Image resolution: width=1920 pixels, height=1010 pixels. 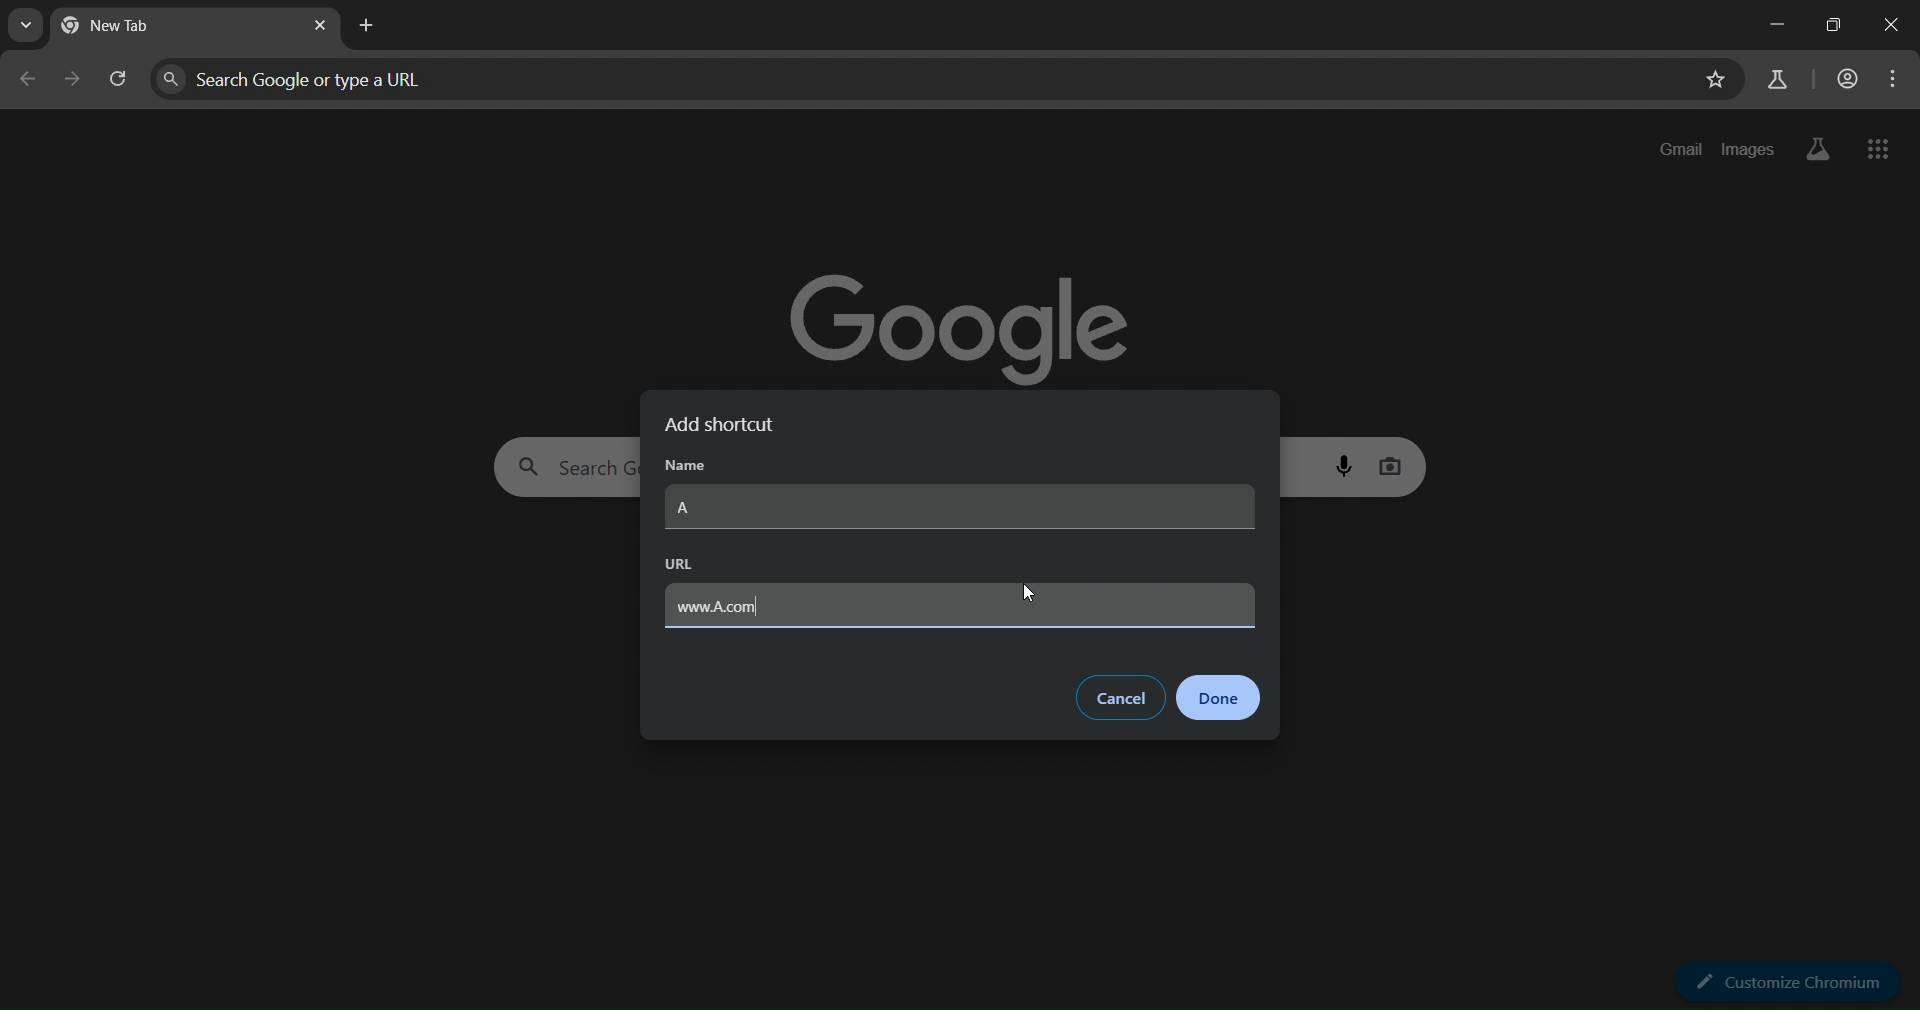 What do you see at coordinates (1121, 695) in the screenshot?
I see `cancel` at bounding box center [1121, 695].